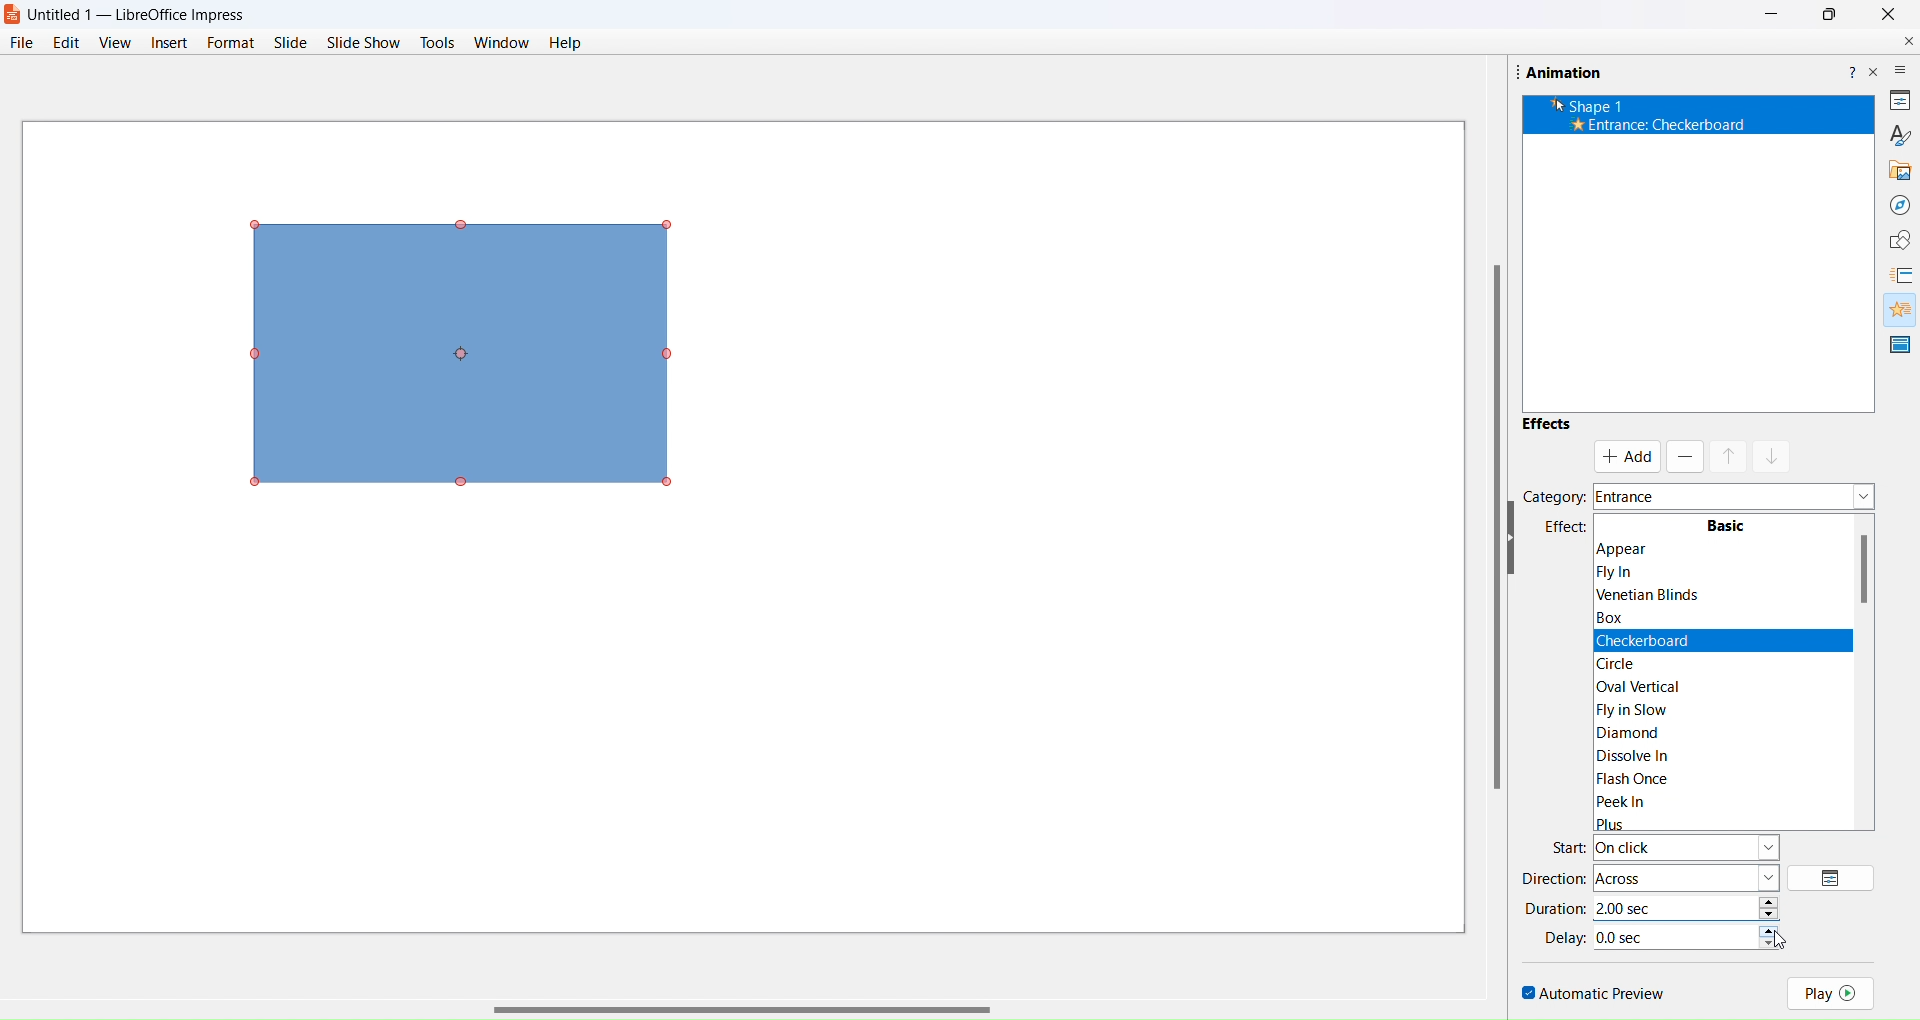  What do you see at coordinates (1482, 532) in the screenshot?
I see `scroll bar` at bounding box center [1482, 532].